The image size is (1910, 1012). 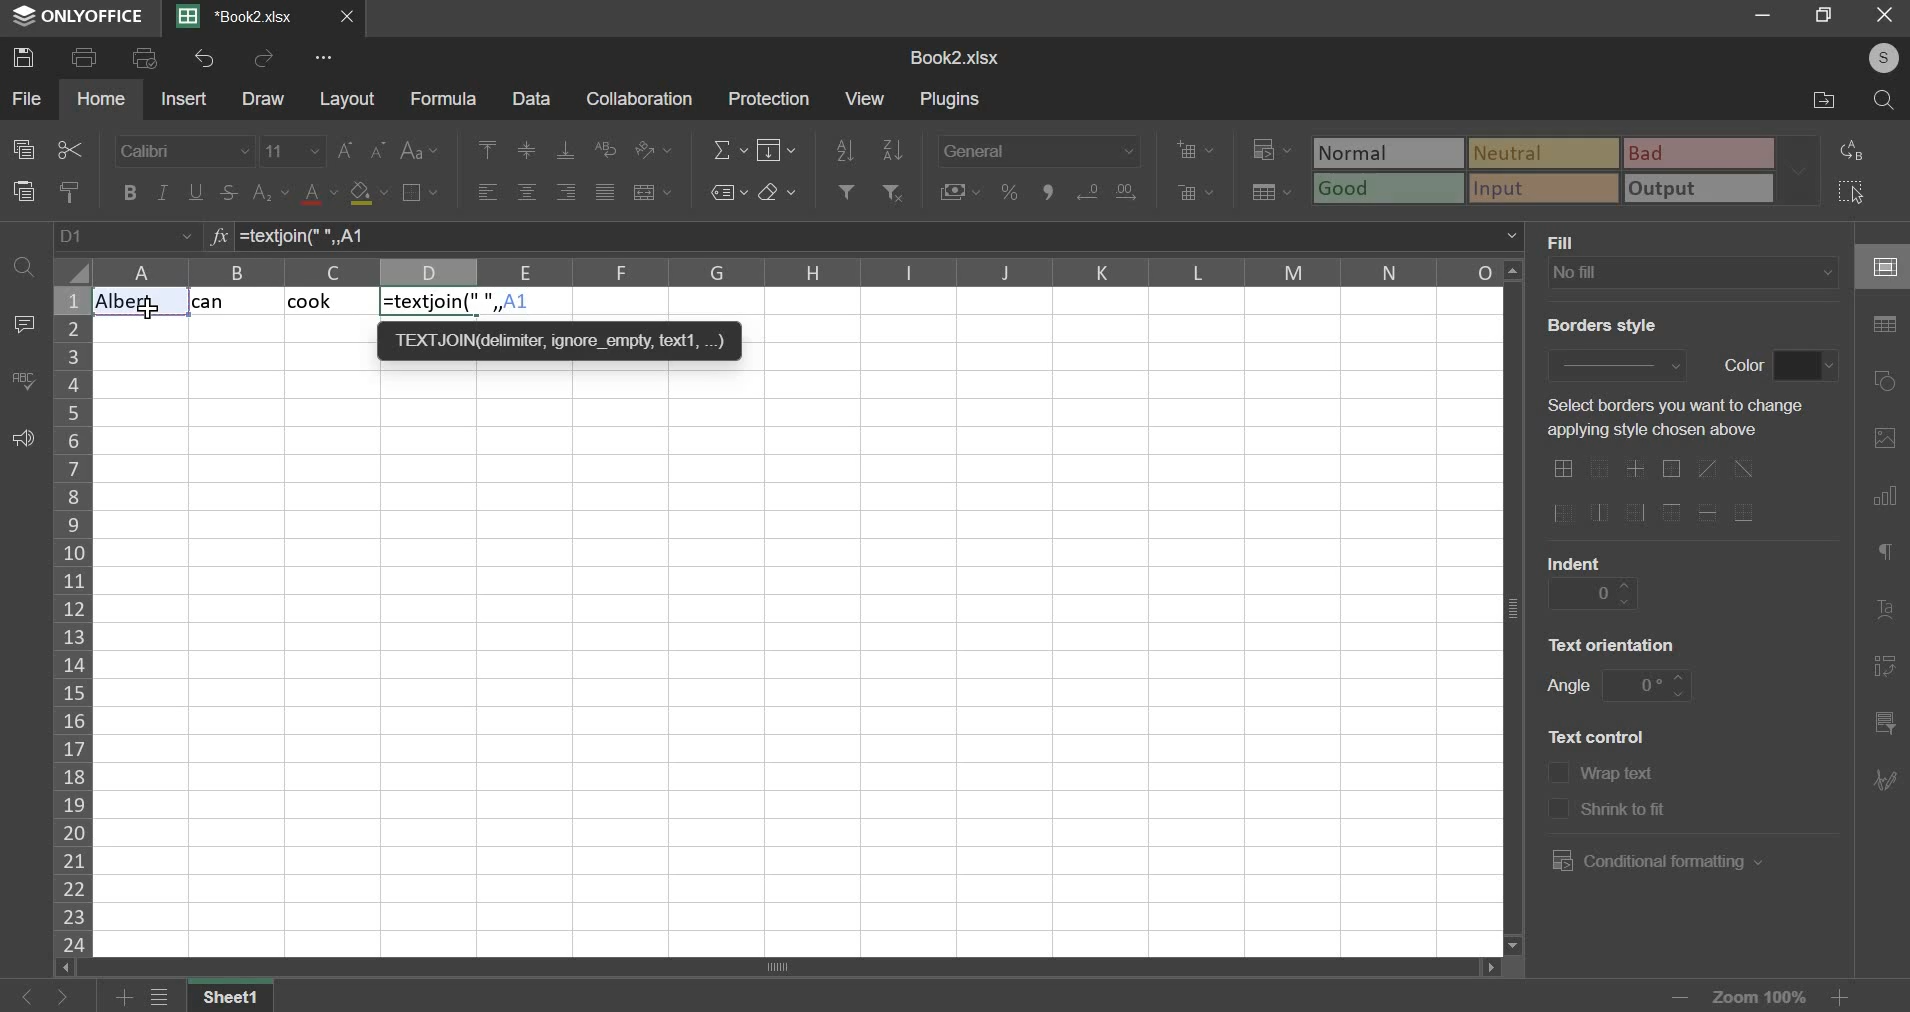 I want to click on print, so click(x=85, y=58).